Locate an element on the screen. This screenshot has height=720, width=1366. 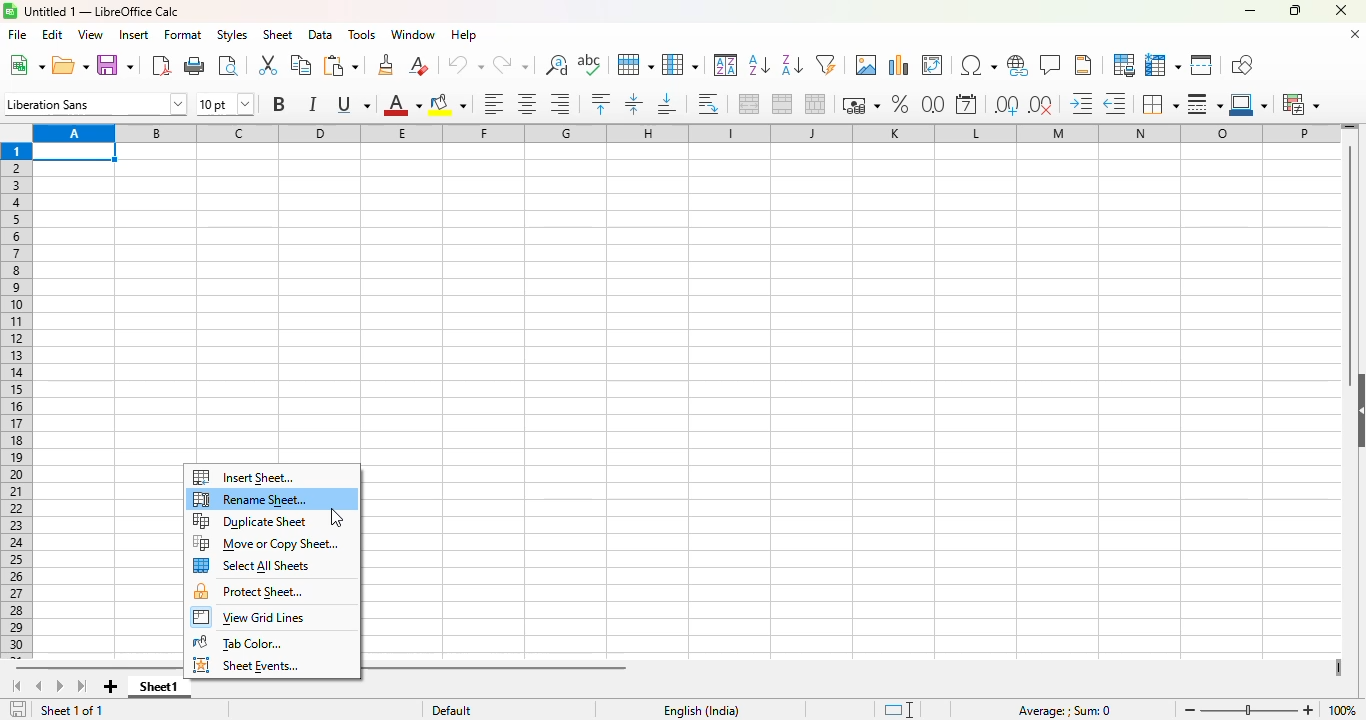
tools is located at coordinates (362, 34).